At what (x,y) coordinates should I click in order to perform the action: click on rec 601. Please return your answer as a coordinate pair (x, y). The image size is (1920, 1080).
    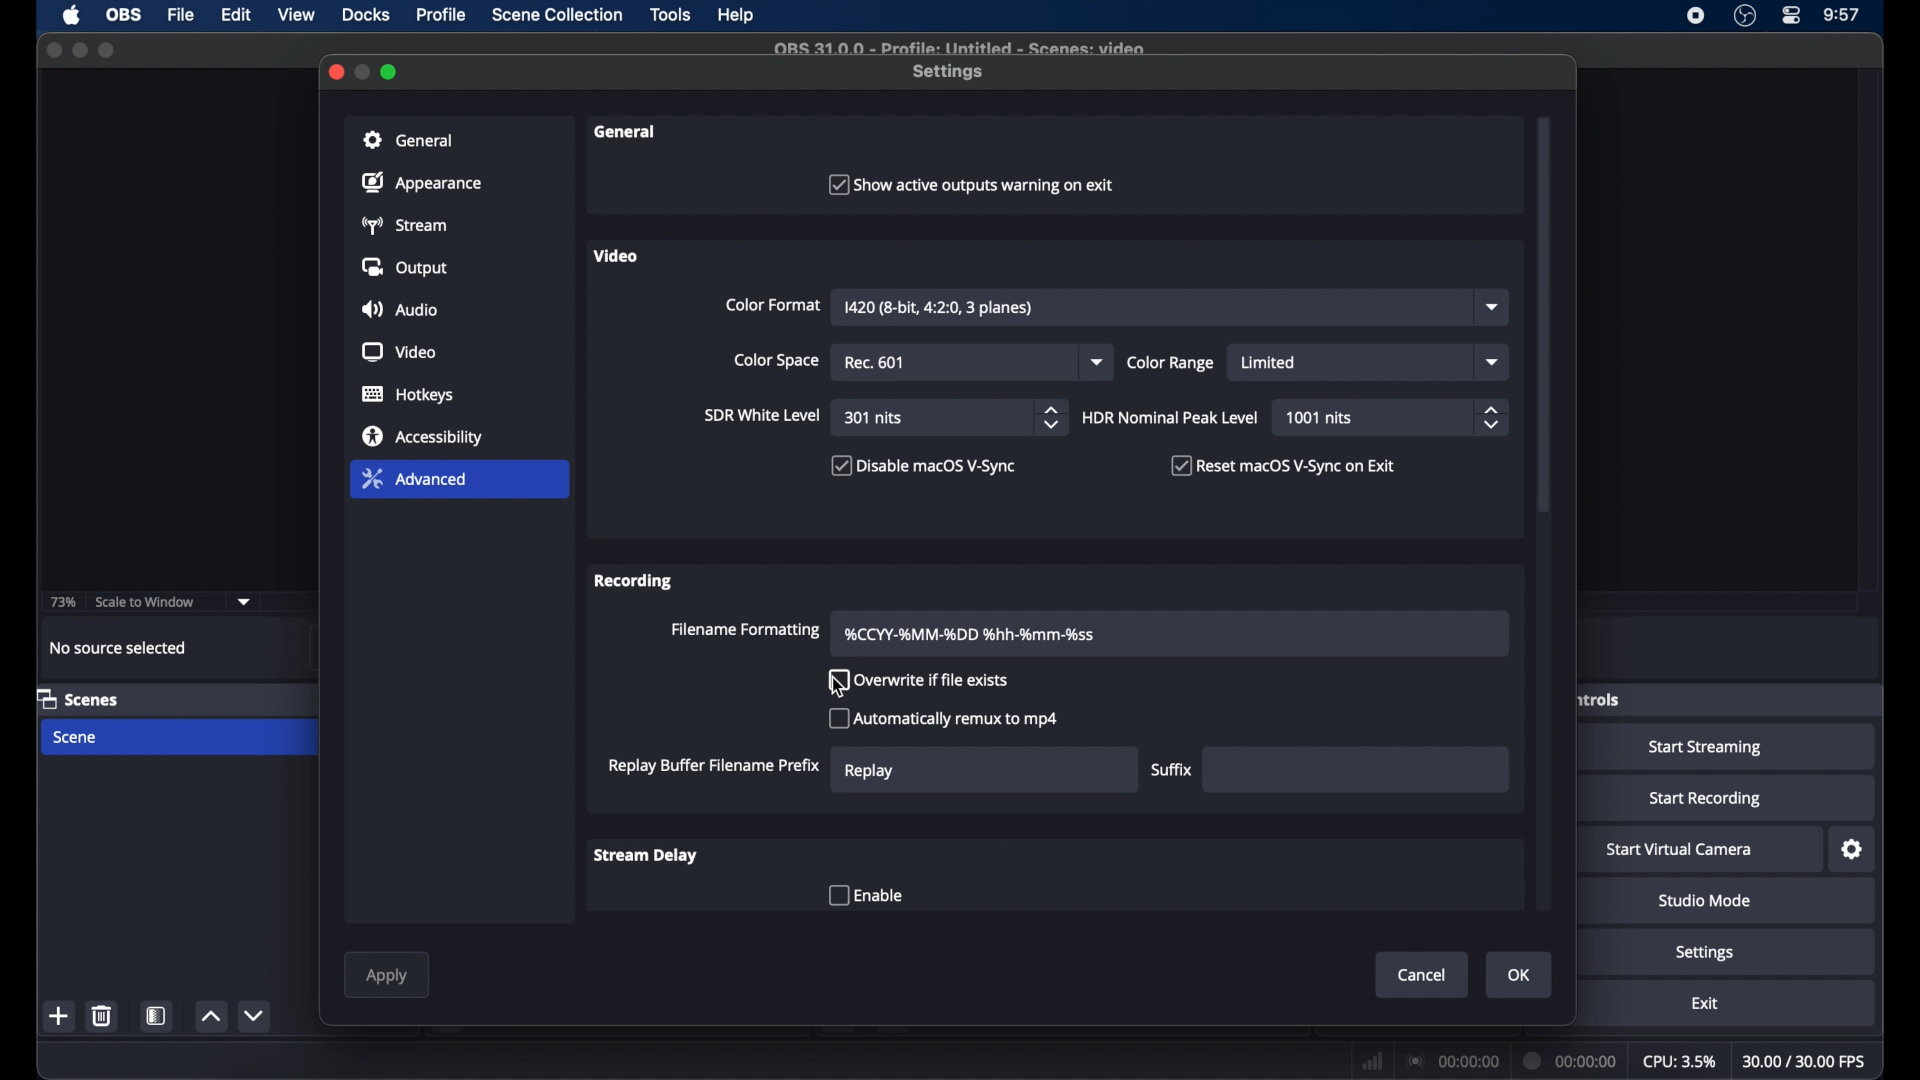
    Looking at the image, I should click on (877, 363).